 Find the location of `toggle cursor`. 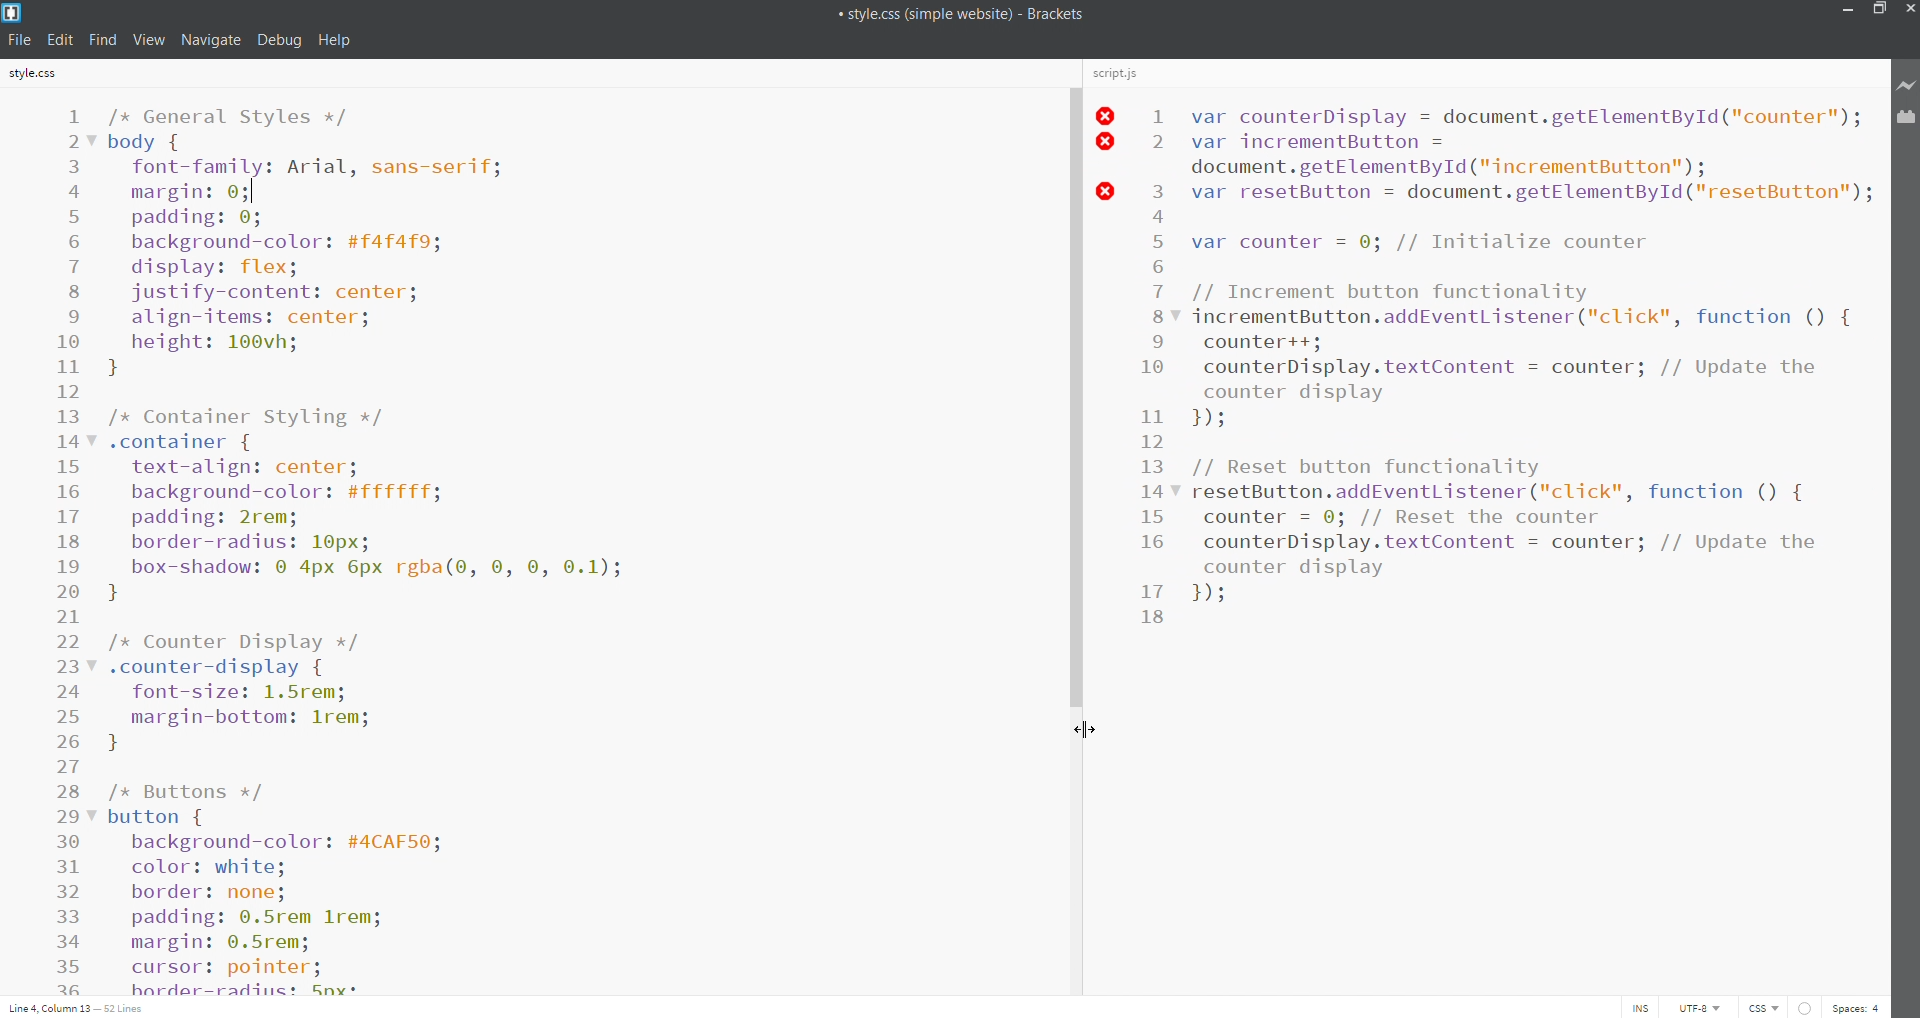

toggle cursor is located at coordinates (1636, 1007).